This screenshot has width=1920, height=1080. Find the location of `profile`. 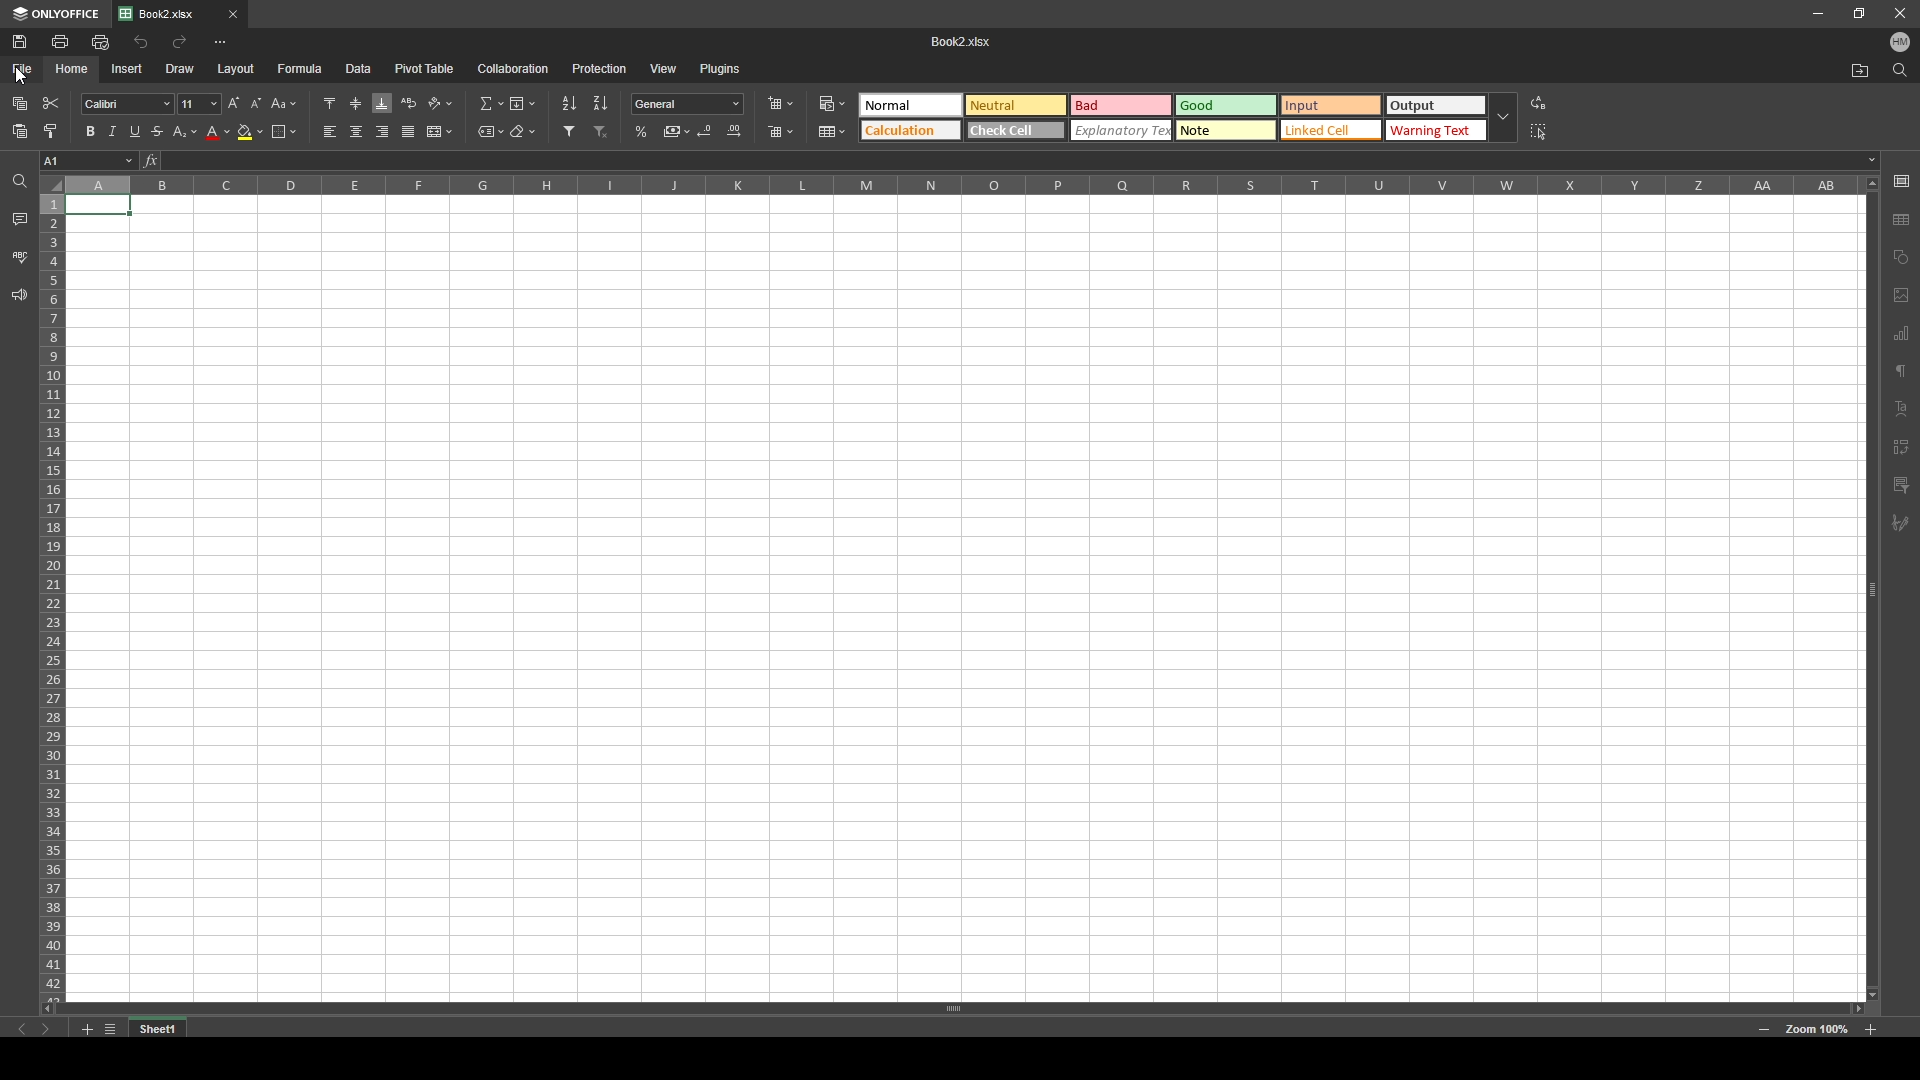

profile is located at coordinates (1901, 42).